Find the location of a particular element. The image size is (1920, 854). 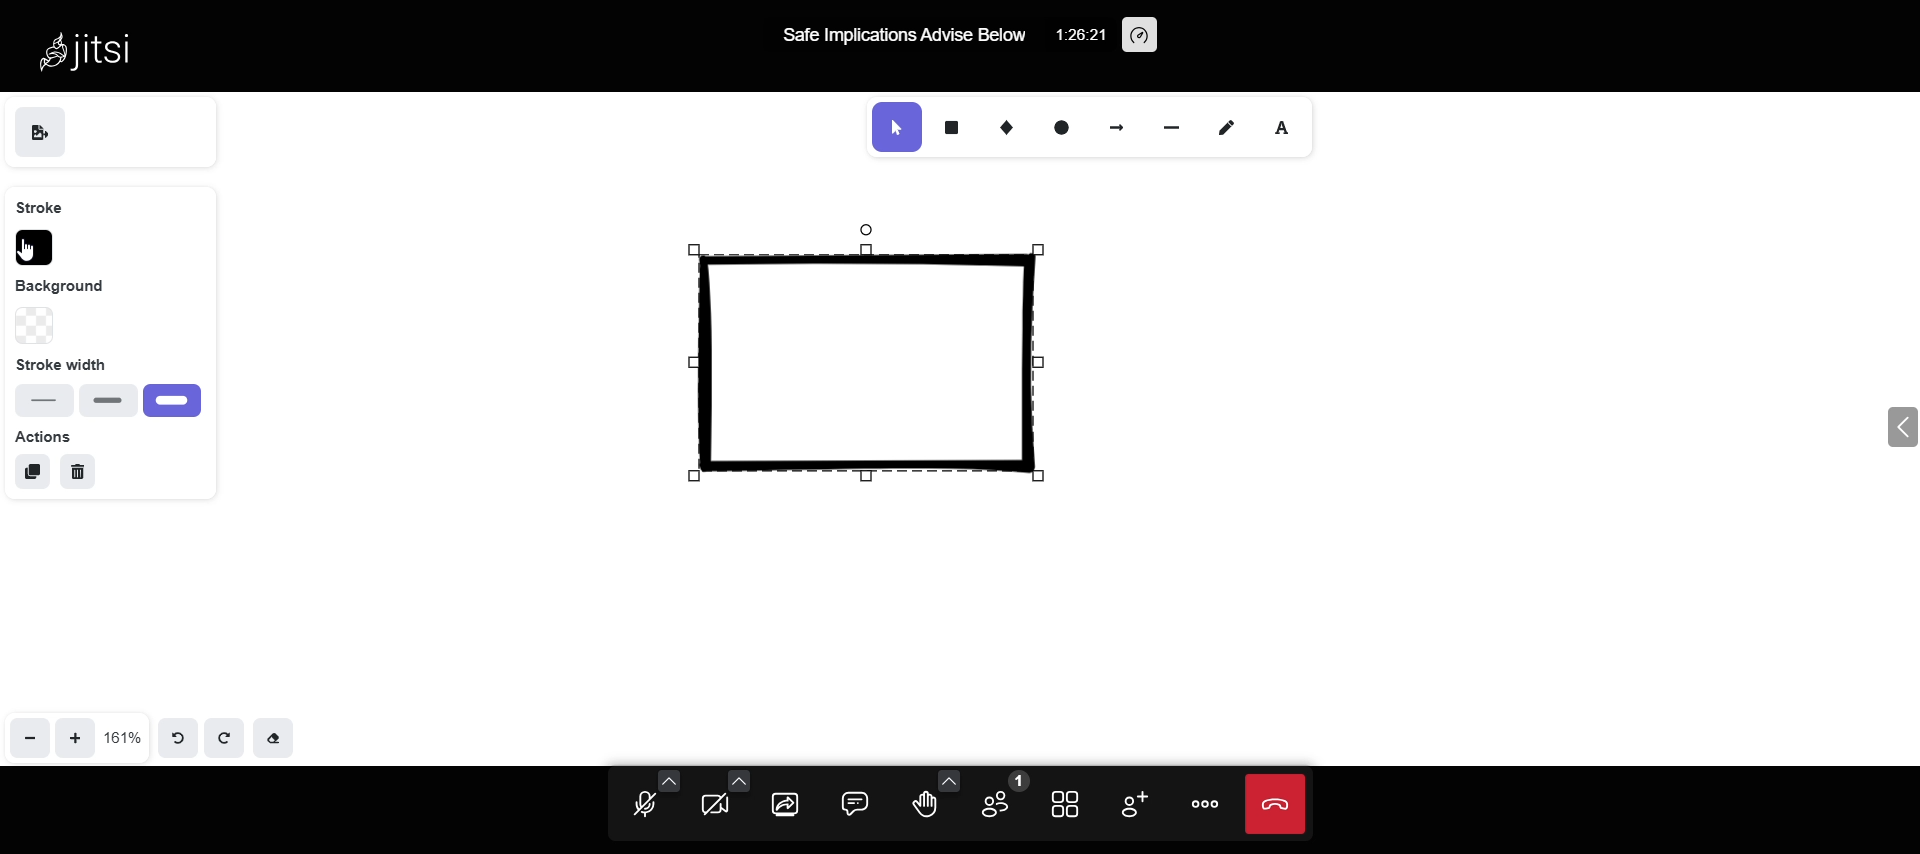

expand is located at coordinates (1884, 426).